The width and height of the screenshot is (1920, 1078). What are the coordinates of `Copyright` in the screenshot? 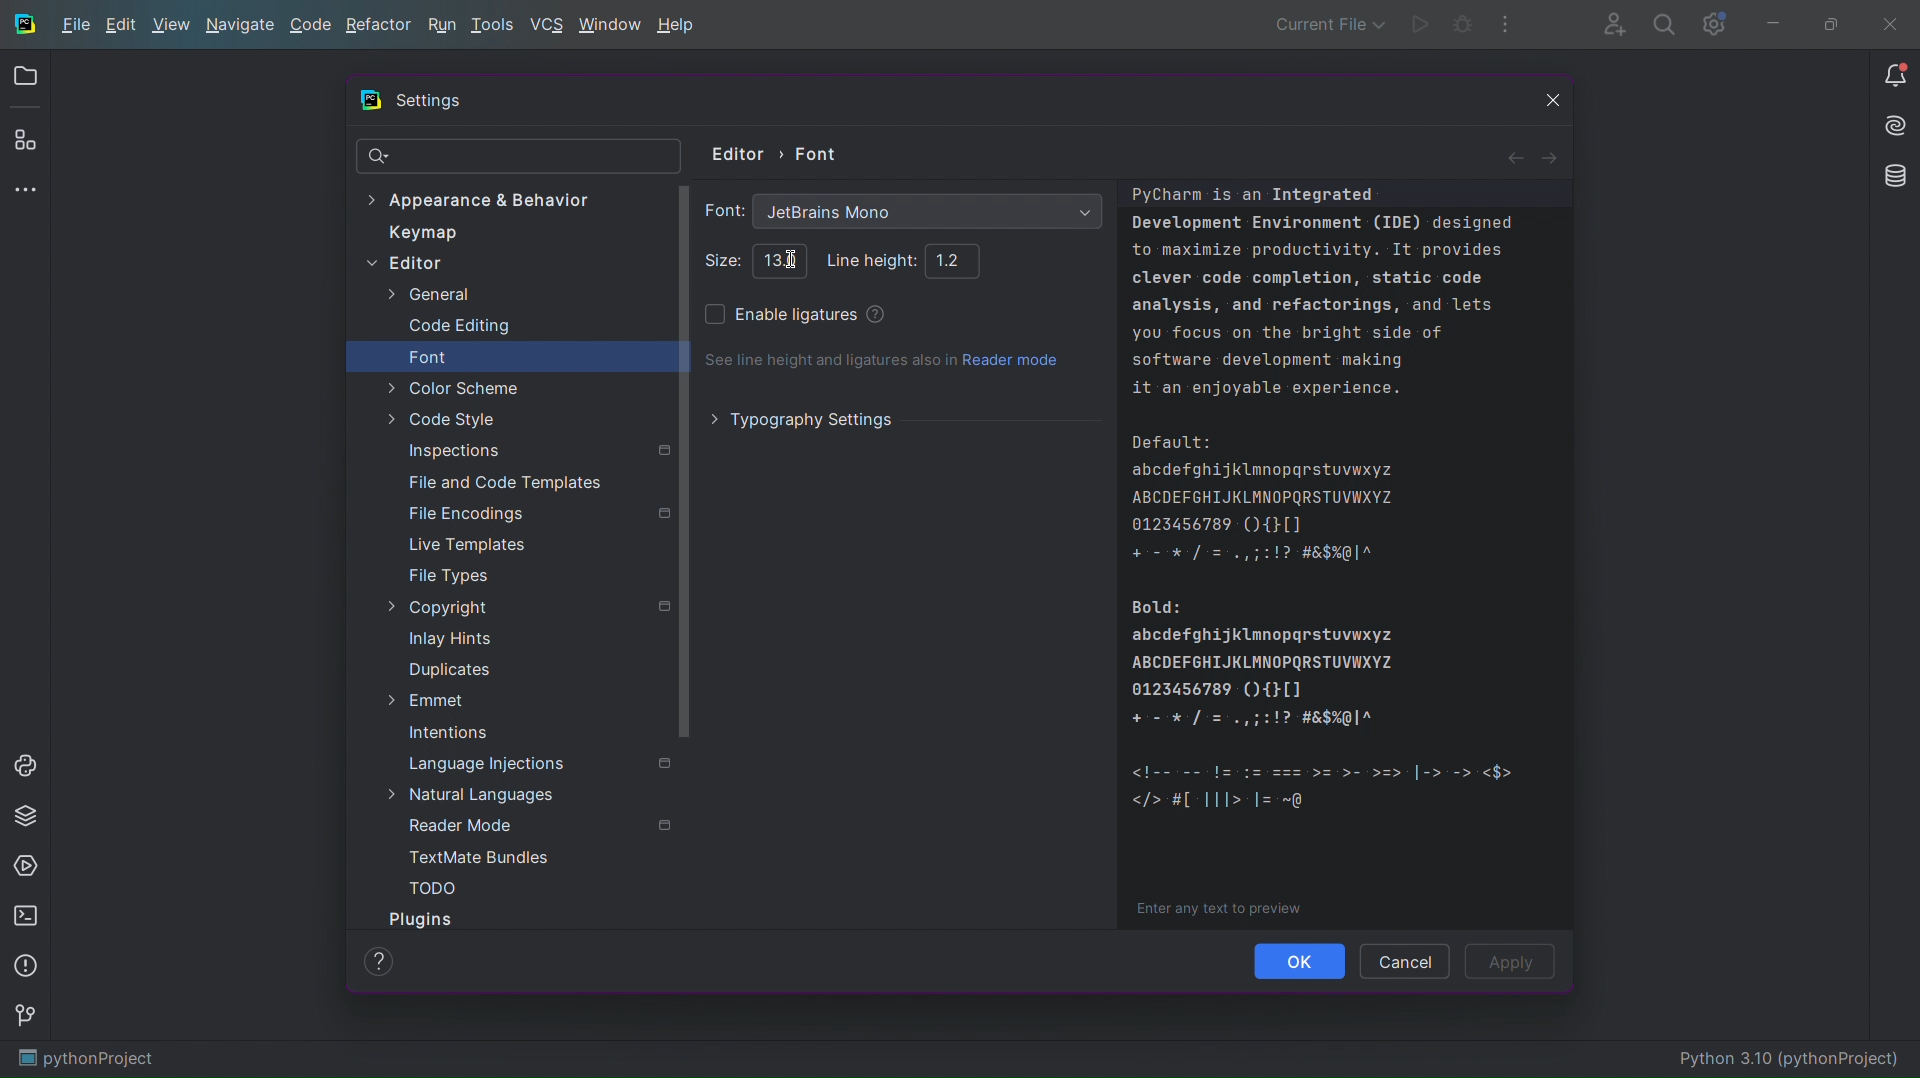 It's located at (516, 610).